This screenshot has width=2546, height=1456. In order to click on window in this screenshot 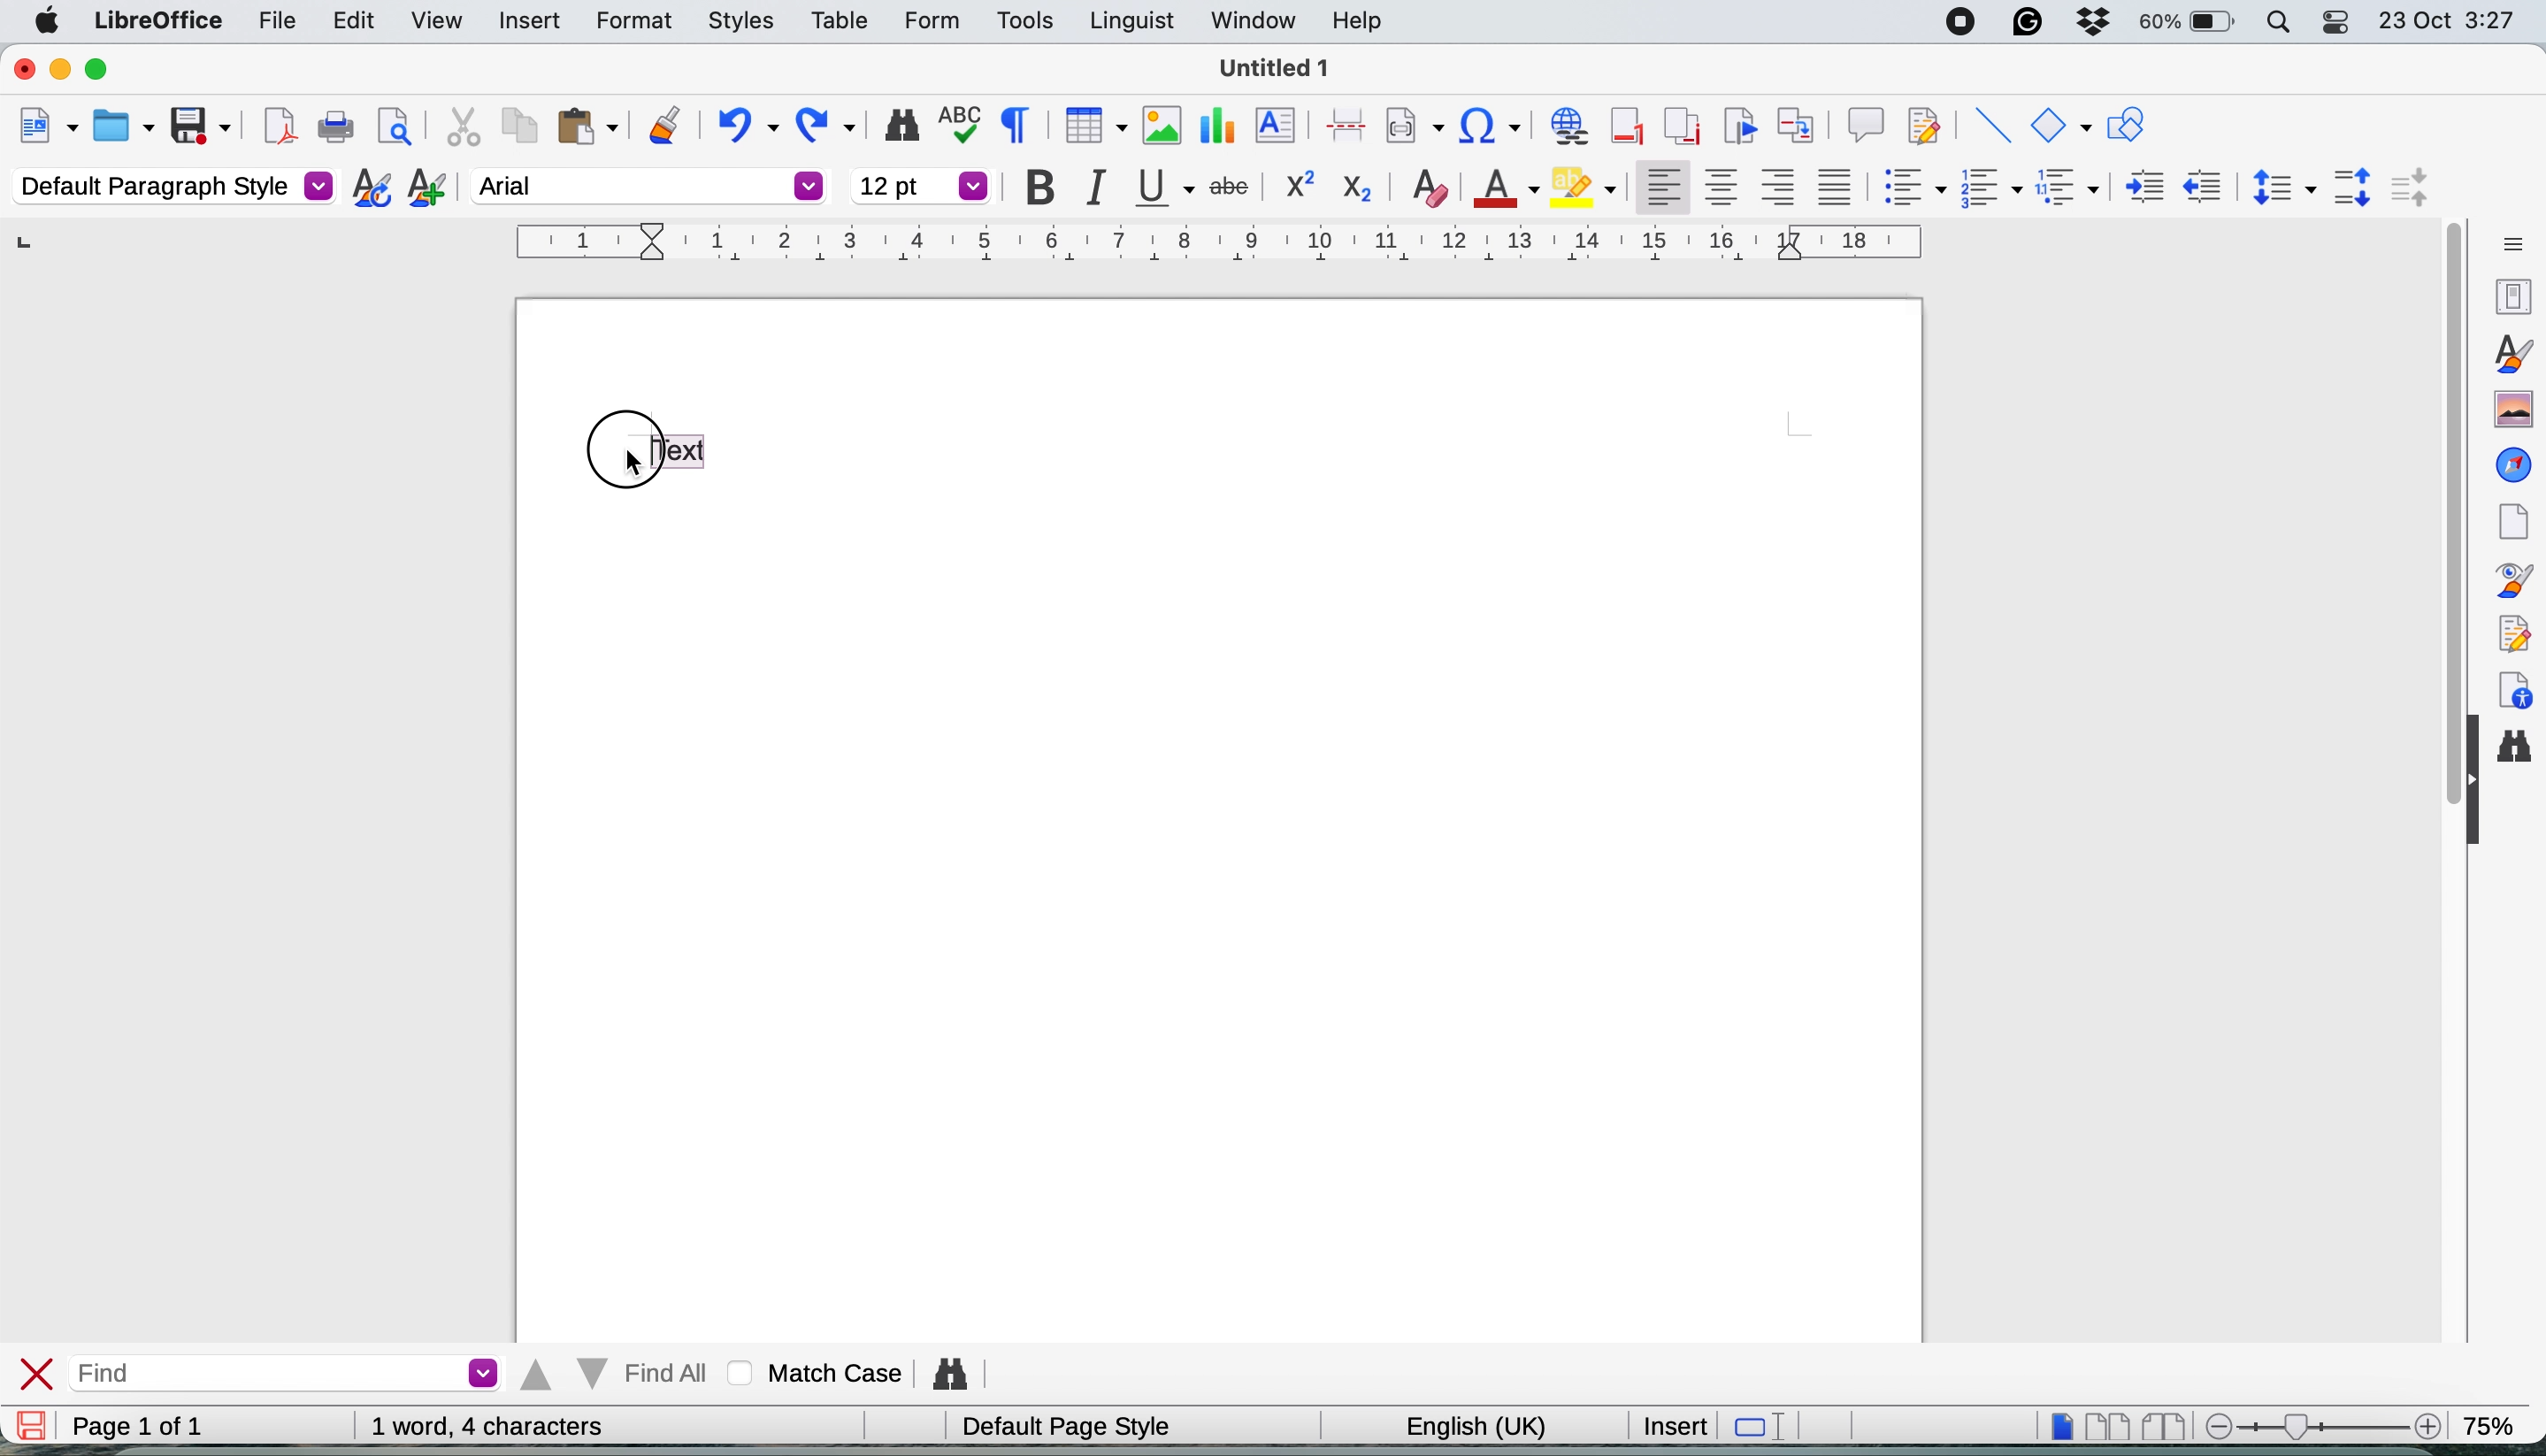, I will do `click(1249, 25)`.